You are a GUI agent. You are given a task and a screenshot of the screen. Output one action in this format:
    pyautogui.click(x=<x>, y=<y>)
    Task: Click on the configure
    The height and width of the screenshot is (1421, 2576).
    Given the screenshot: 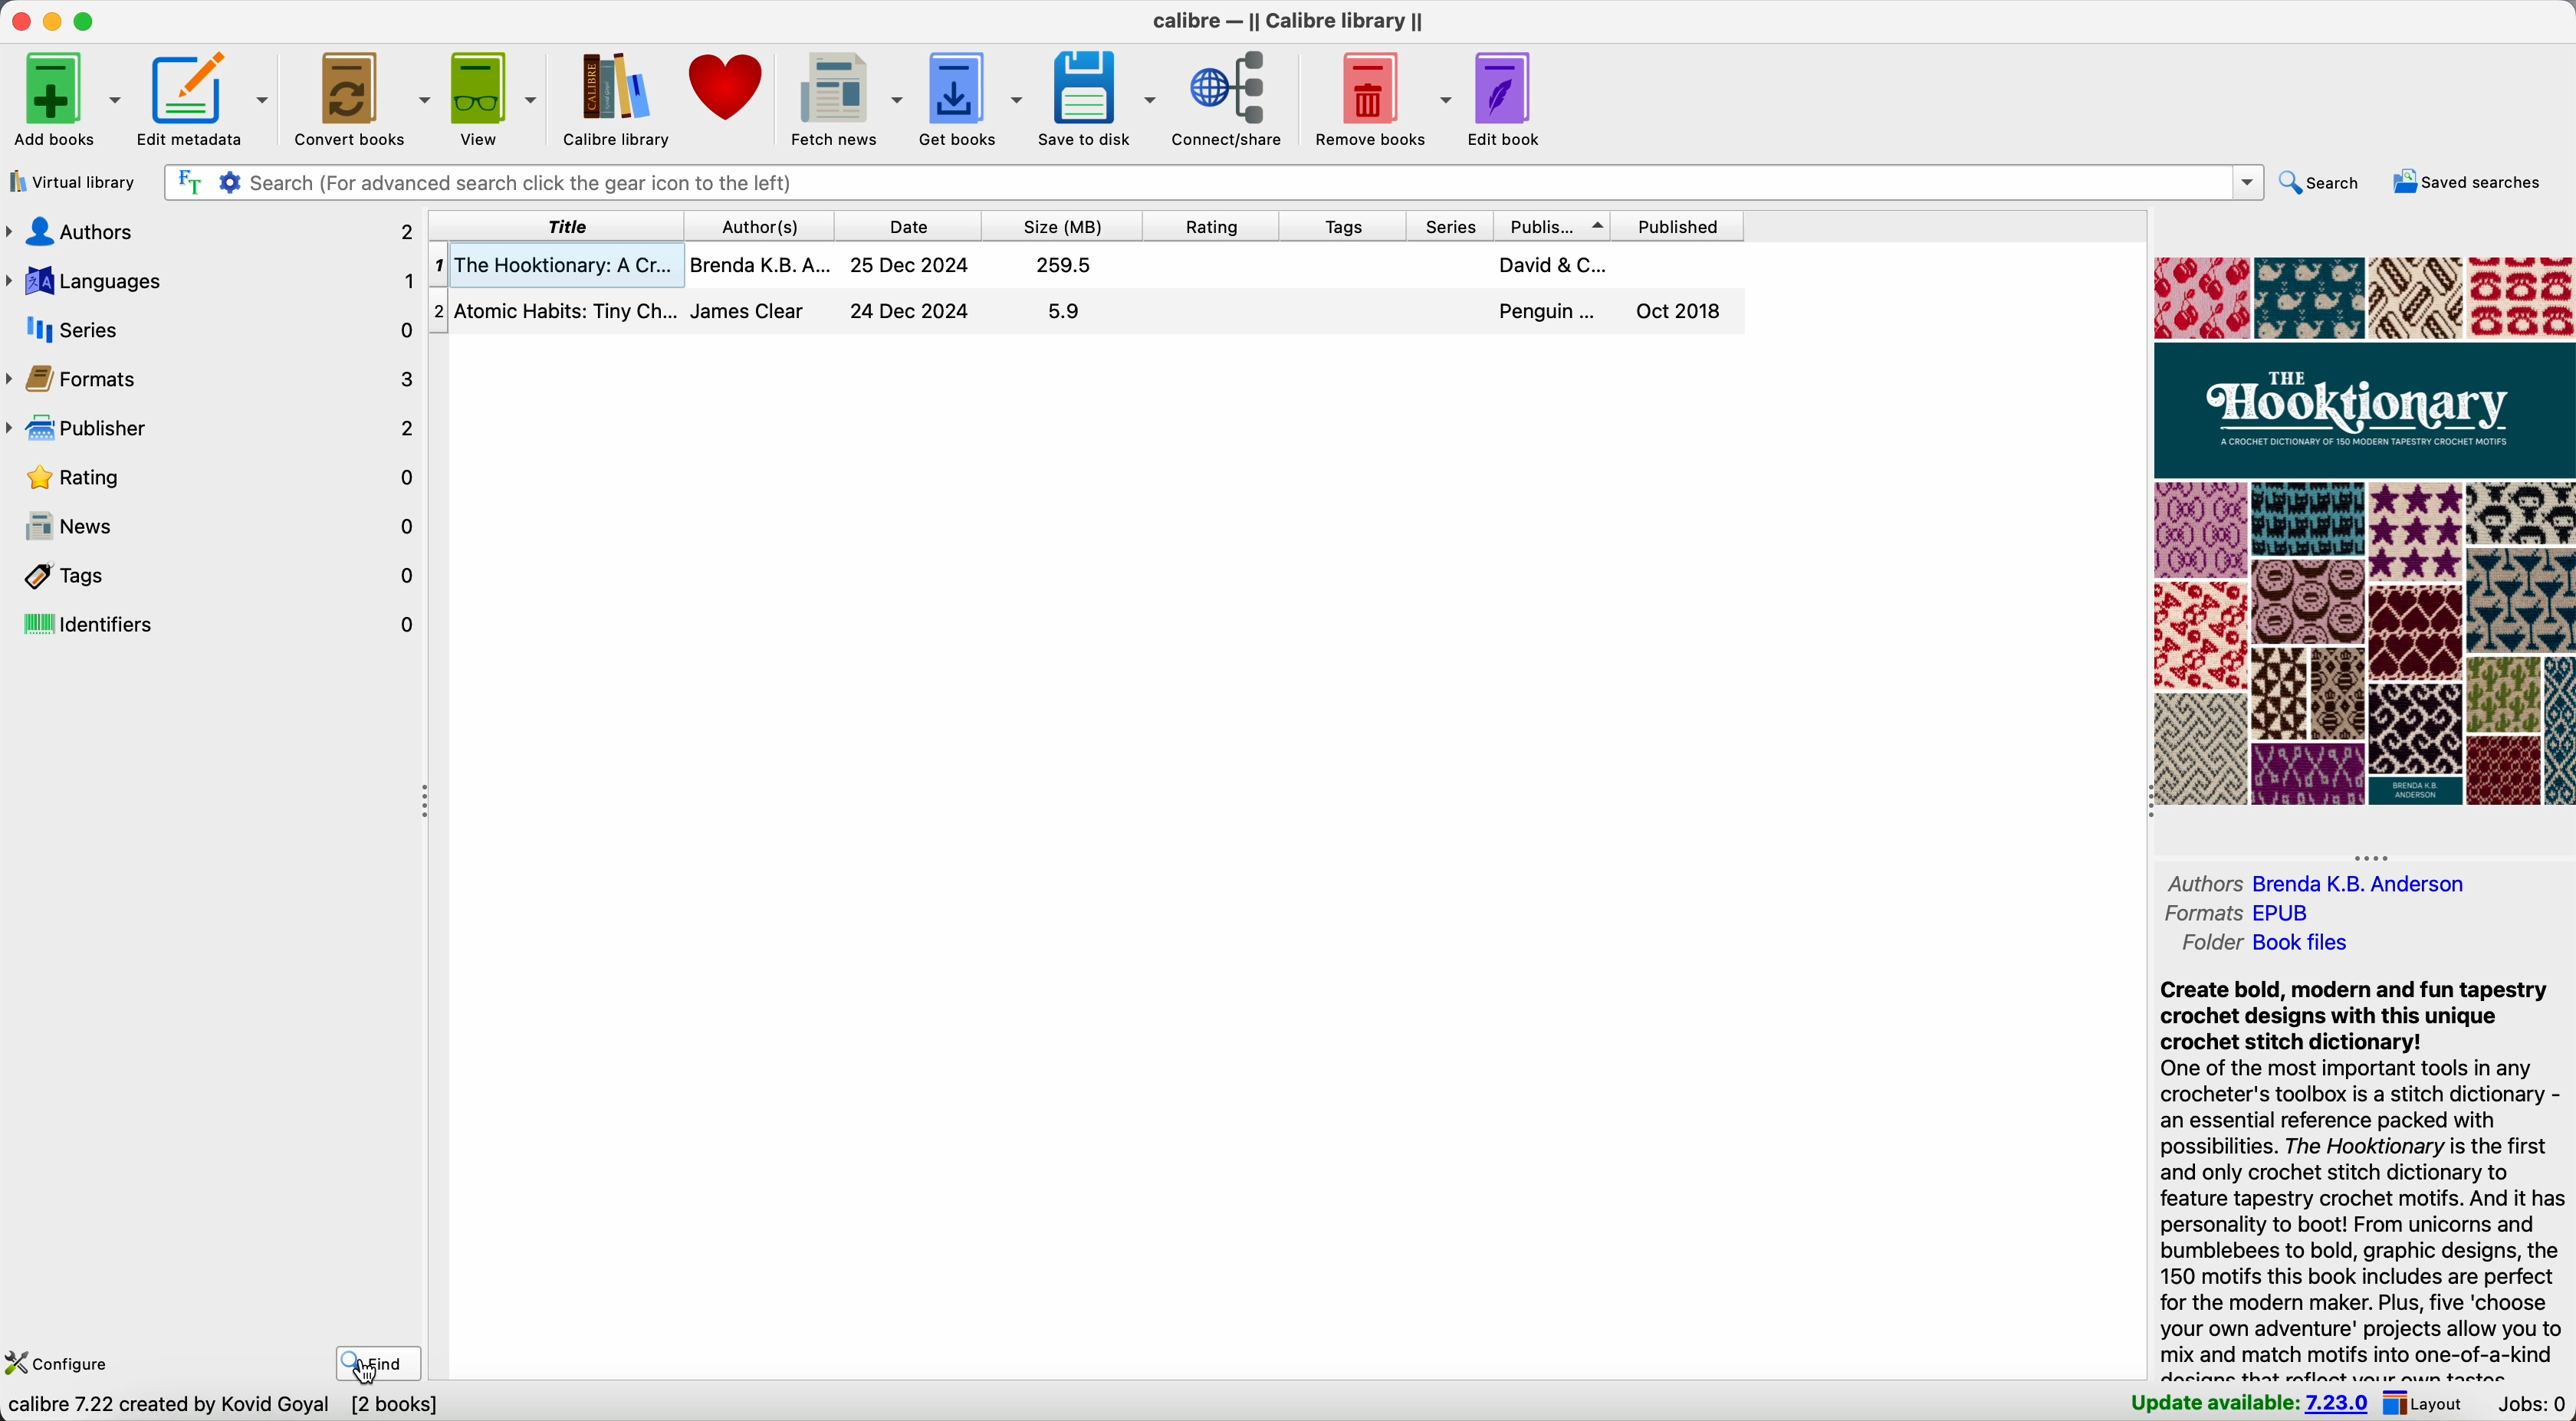 What is the action you would take?
    pyautogui.click(x=64, y=1363)
    